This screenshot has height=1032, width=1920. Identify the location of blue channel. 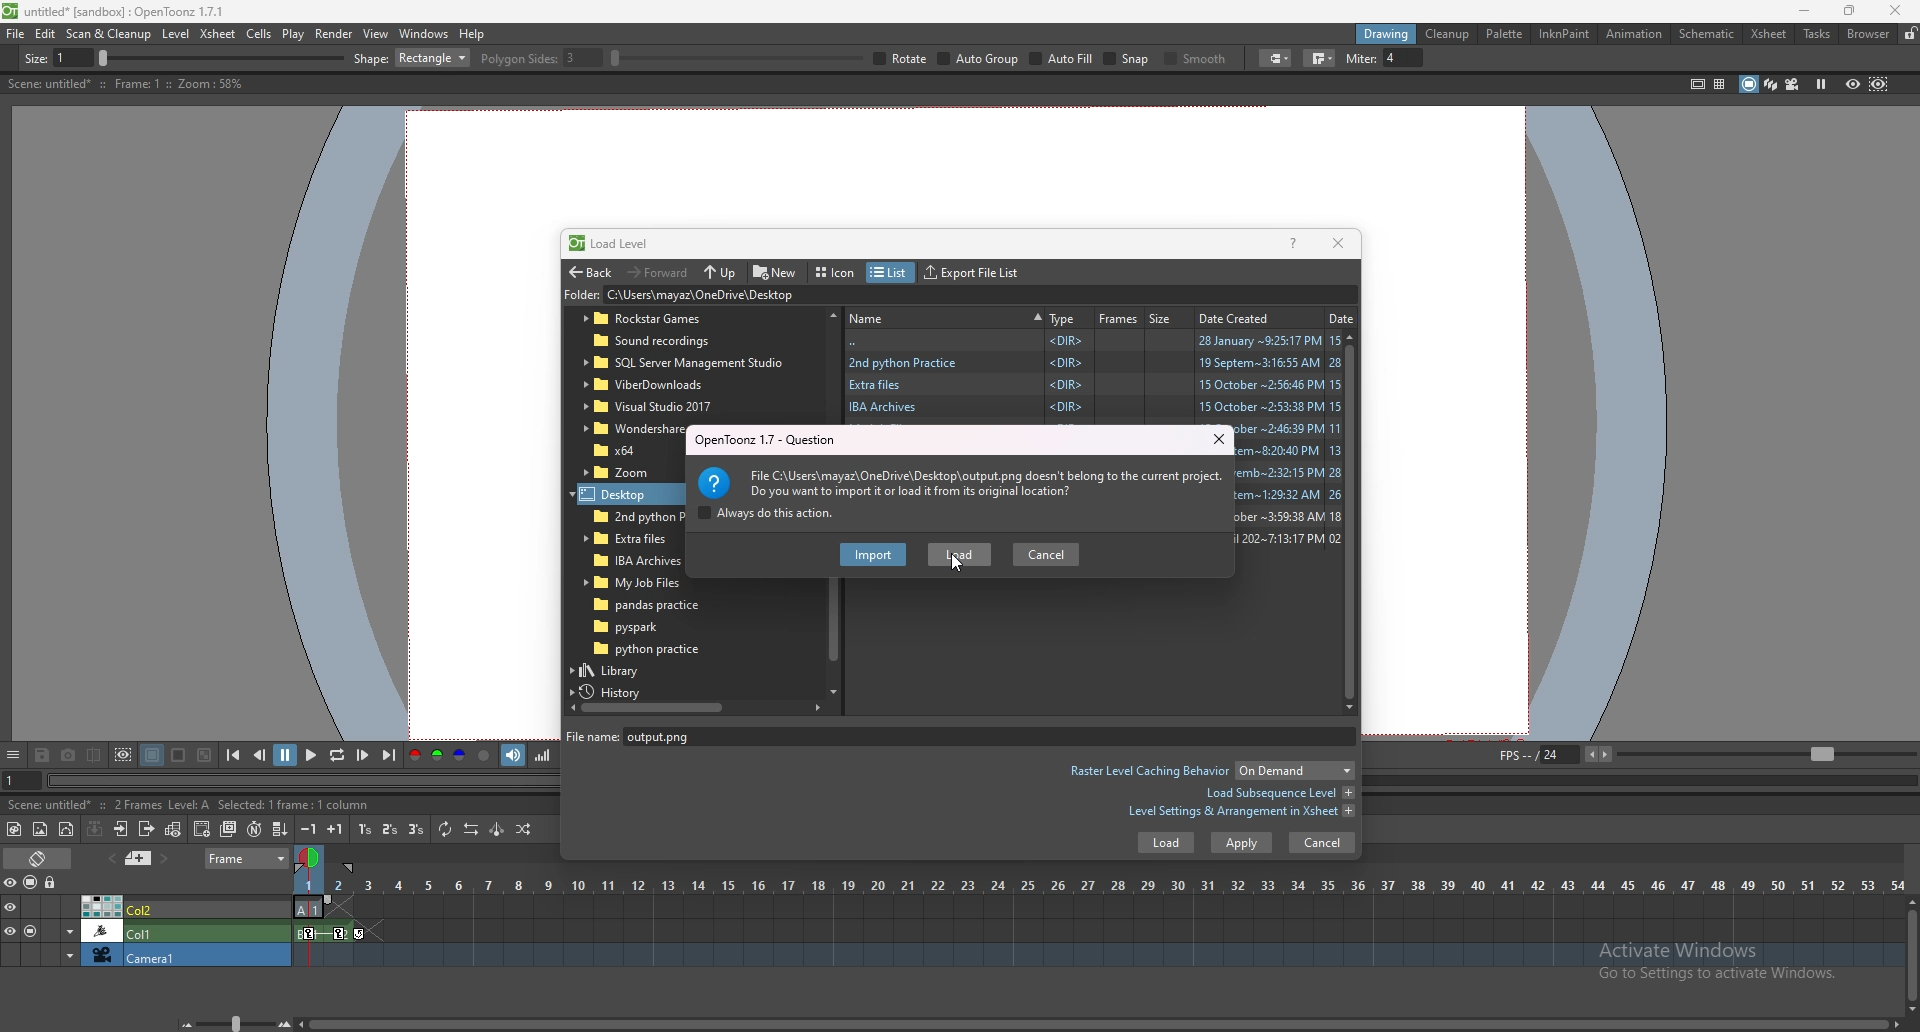
(460, 756).